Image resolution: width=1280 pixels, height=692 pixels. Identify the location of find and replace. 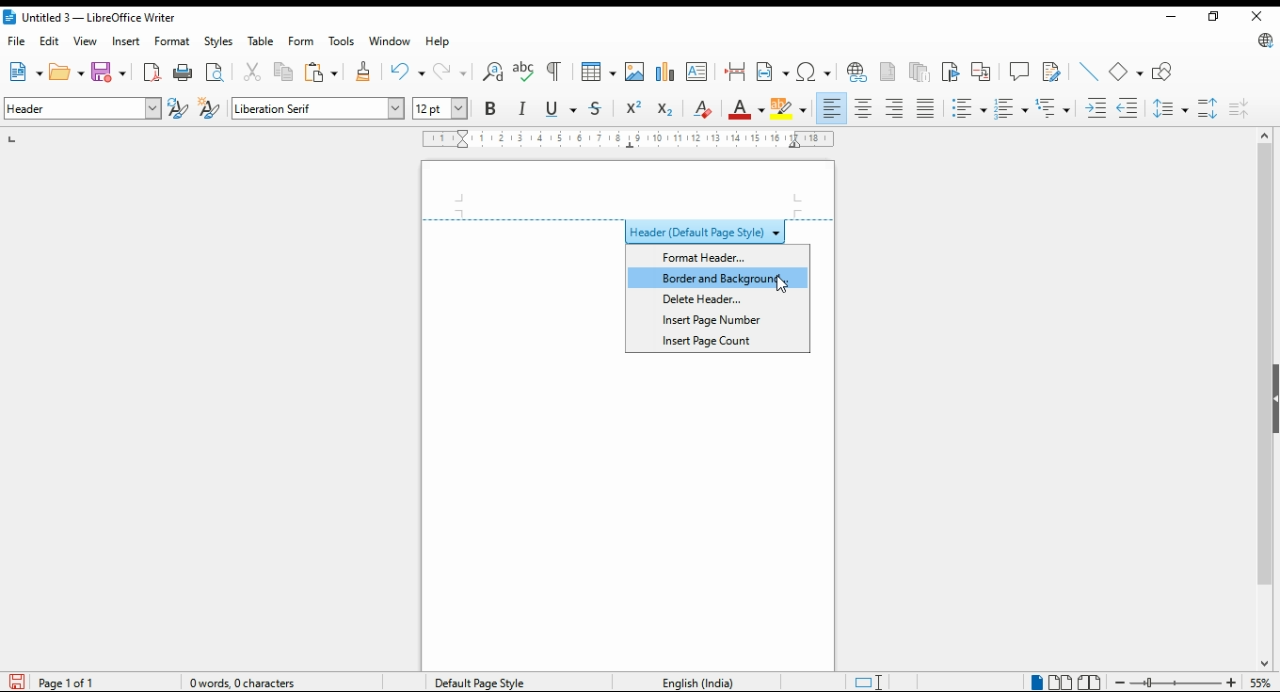
(494, 72).